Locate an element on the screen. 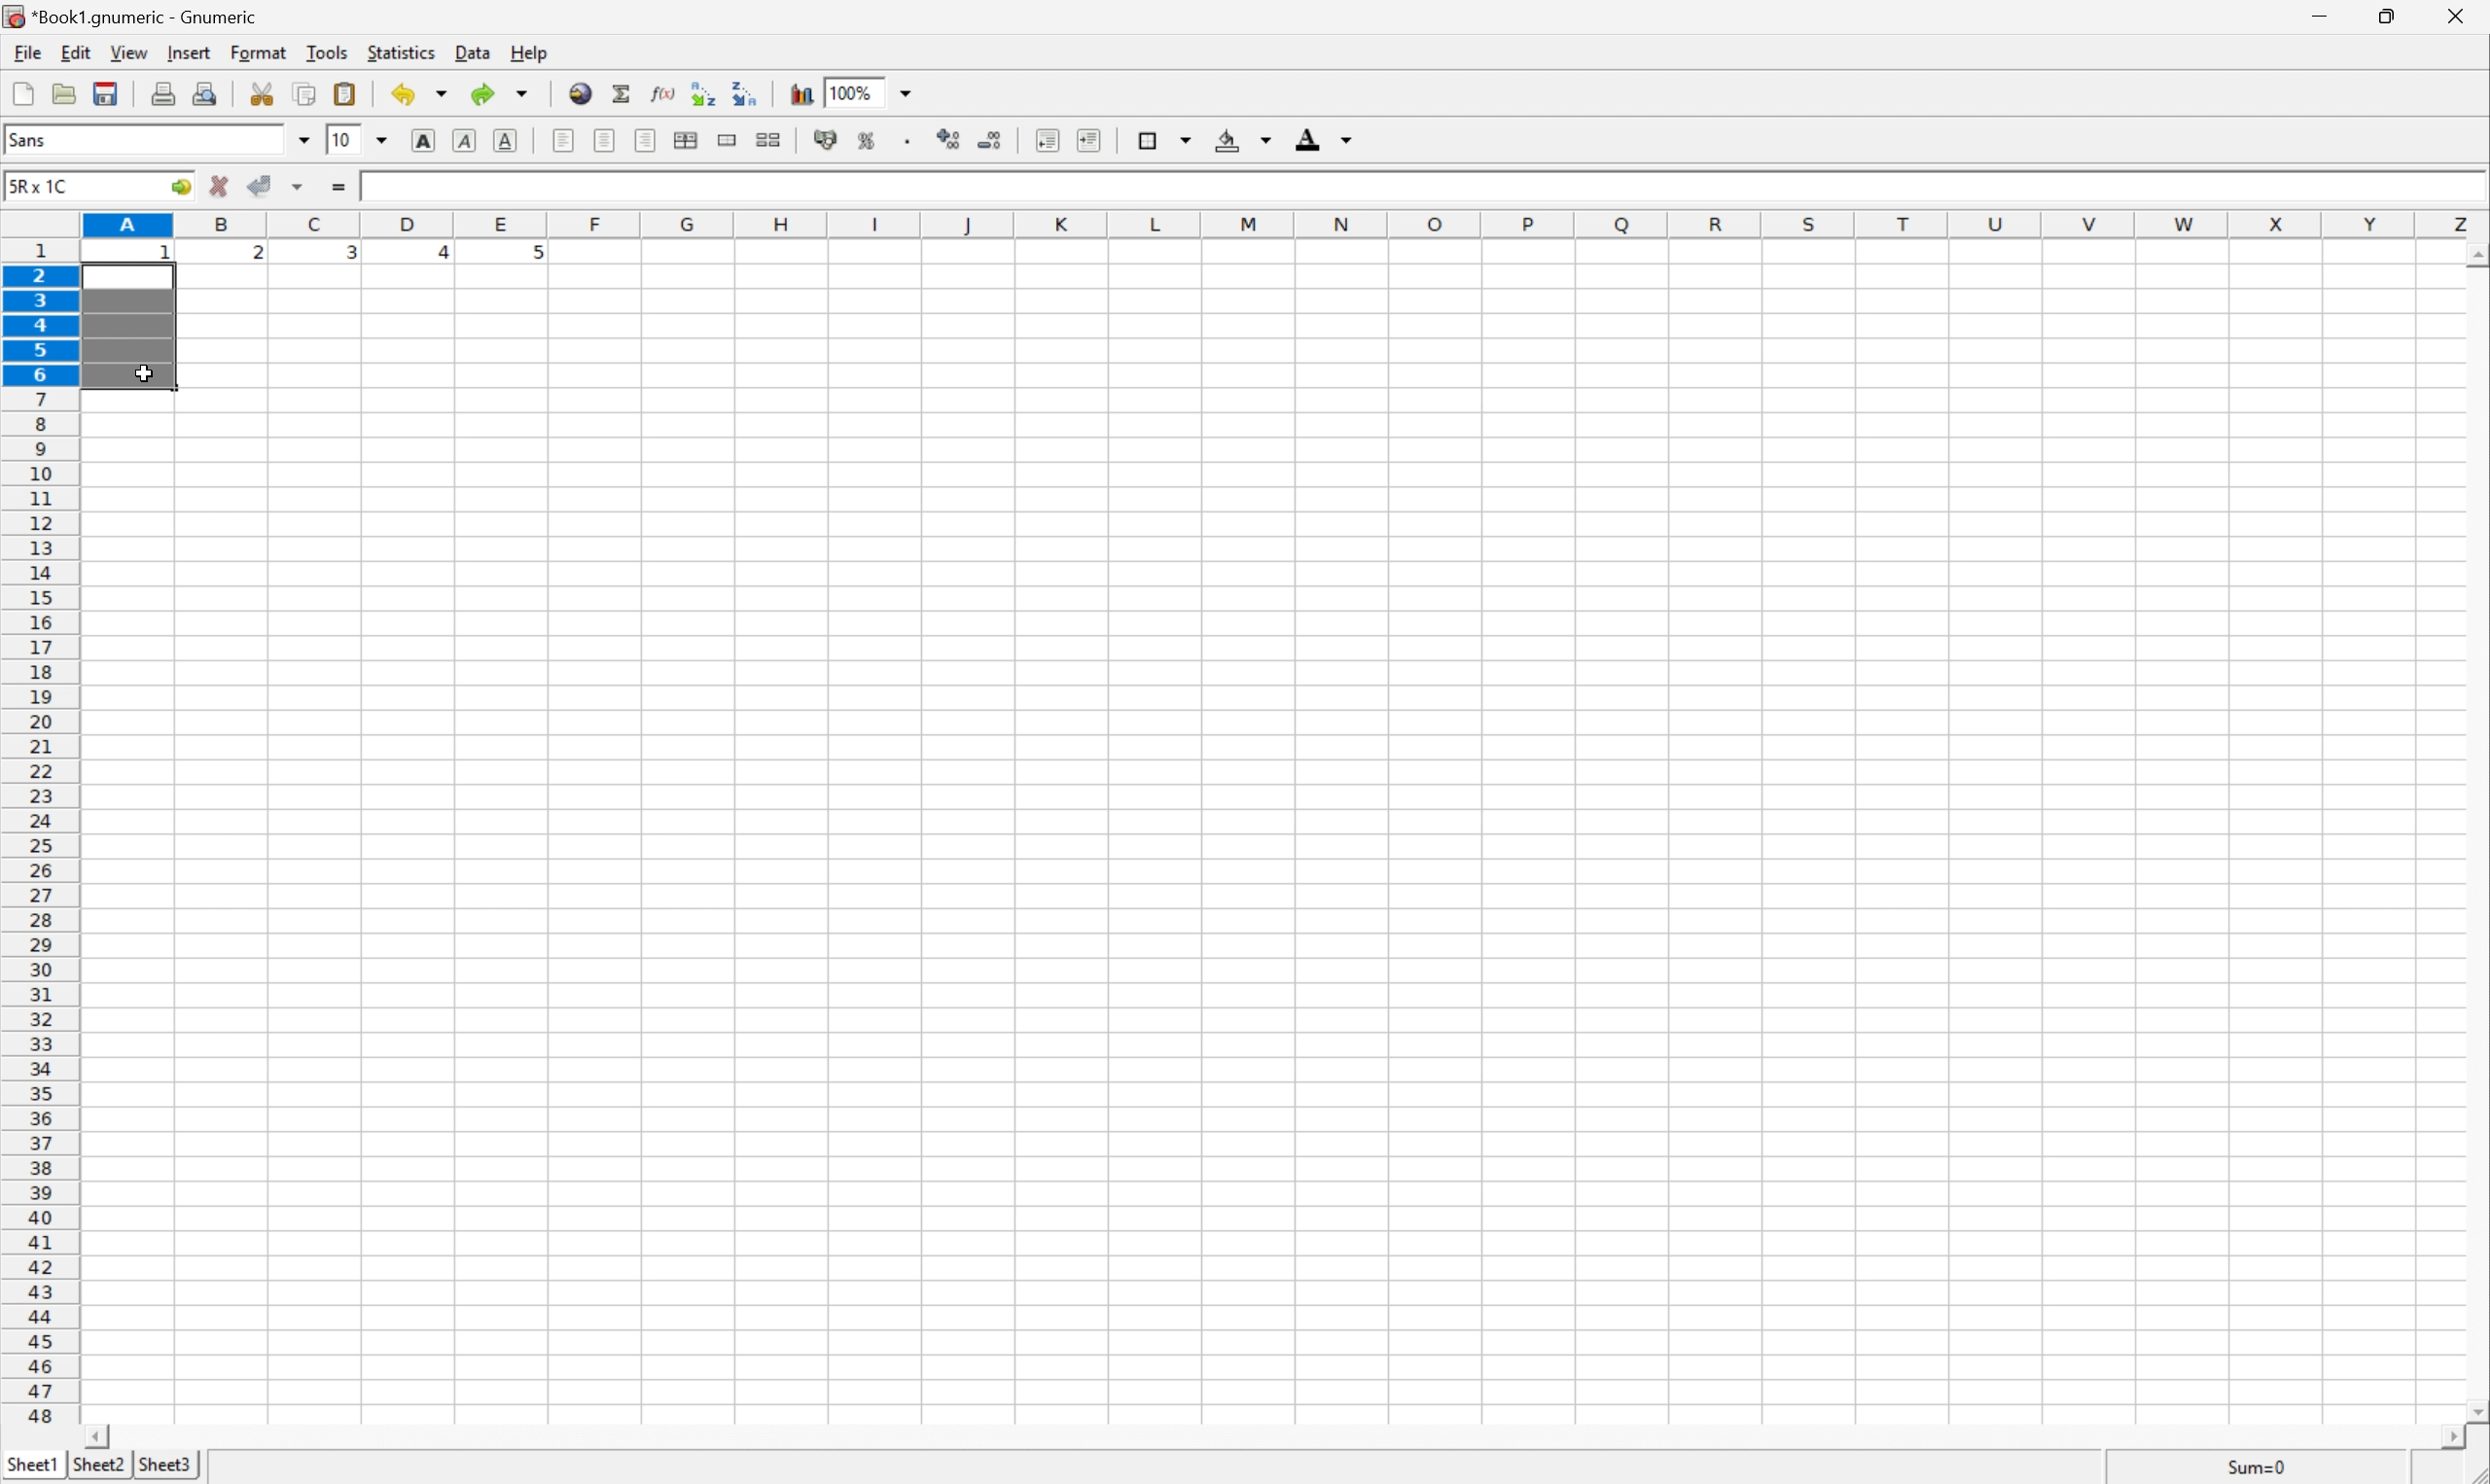 This screenshot has height=1484, width=2490. format selection as accounting is located at coordinates (823, 140).